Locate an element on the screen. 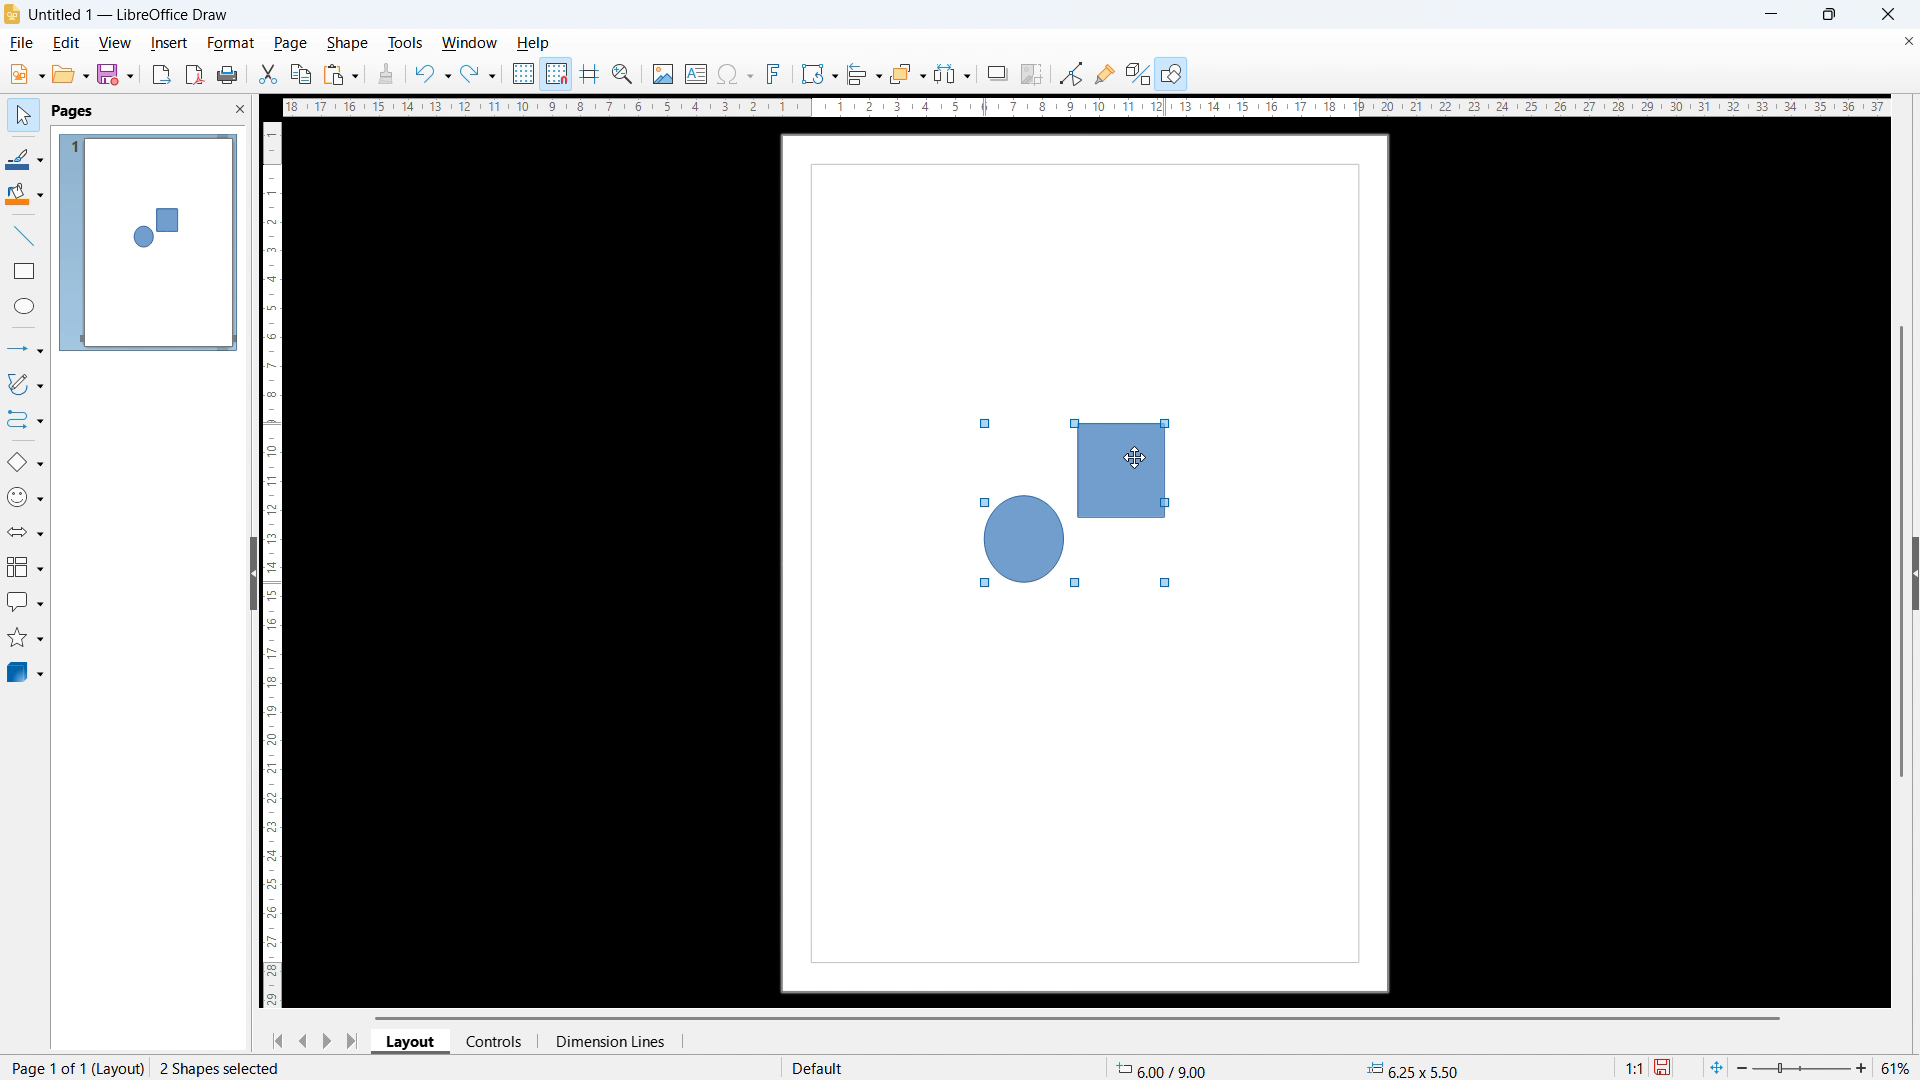 This screenshot has width=1920, height=1080. lines & arrows is located at coordinates (29, 349).